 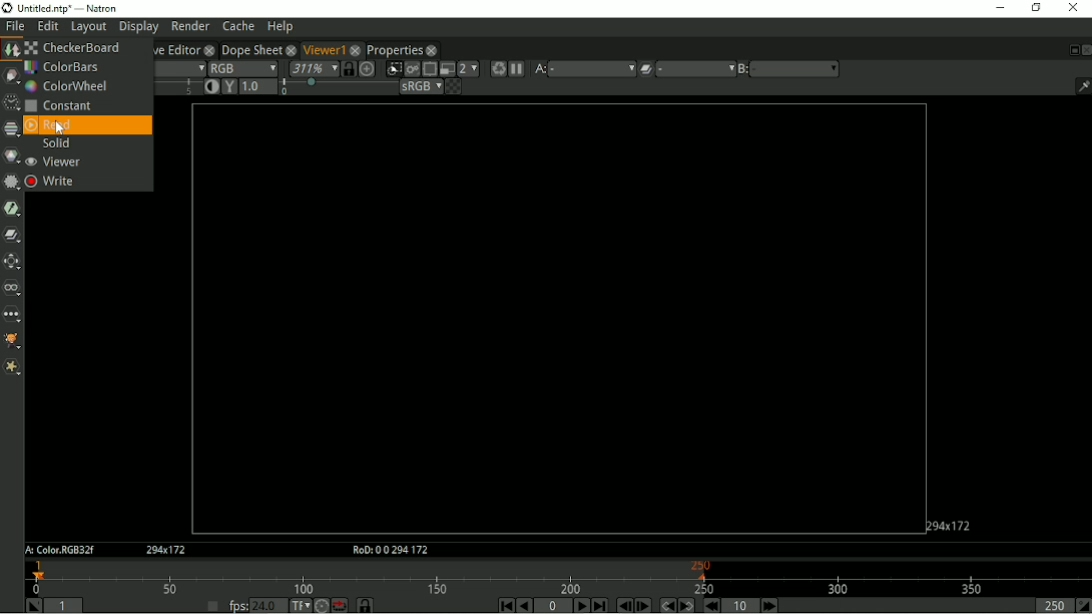 What do you see at coordinates (250, 48) in the screenshot?
I see `Dope Sheet` at bounding box center [250, 48].